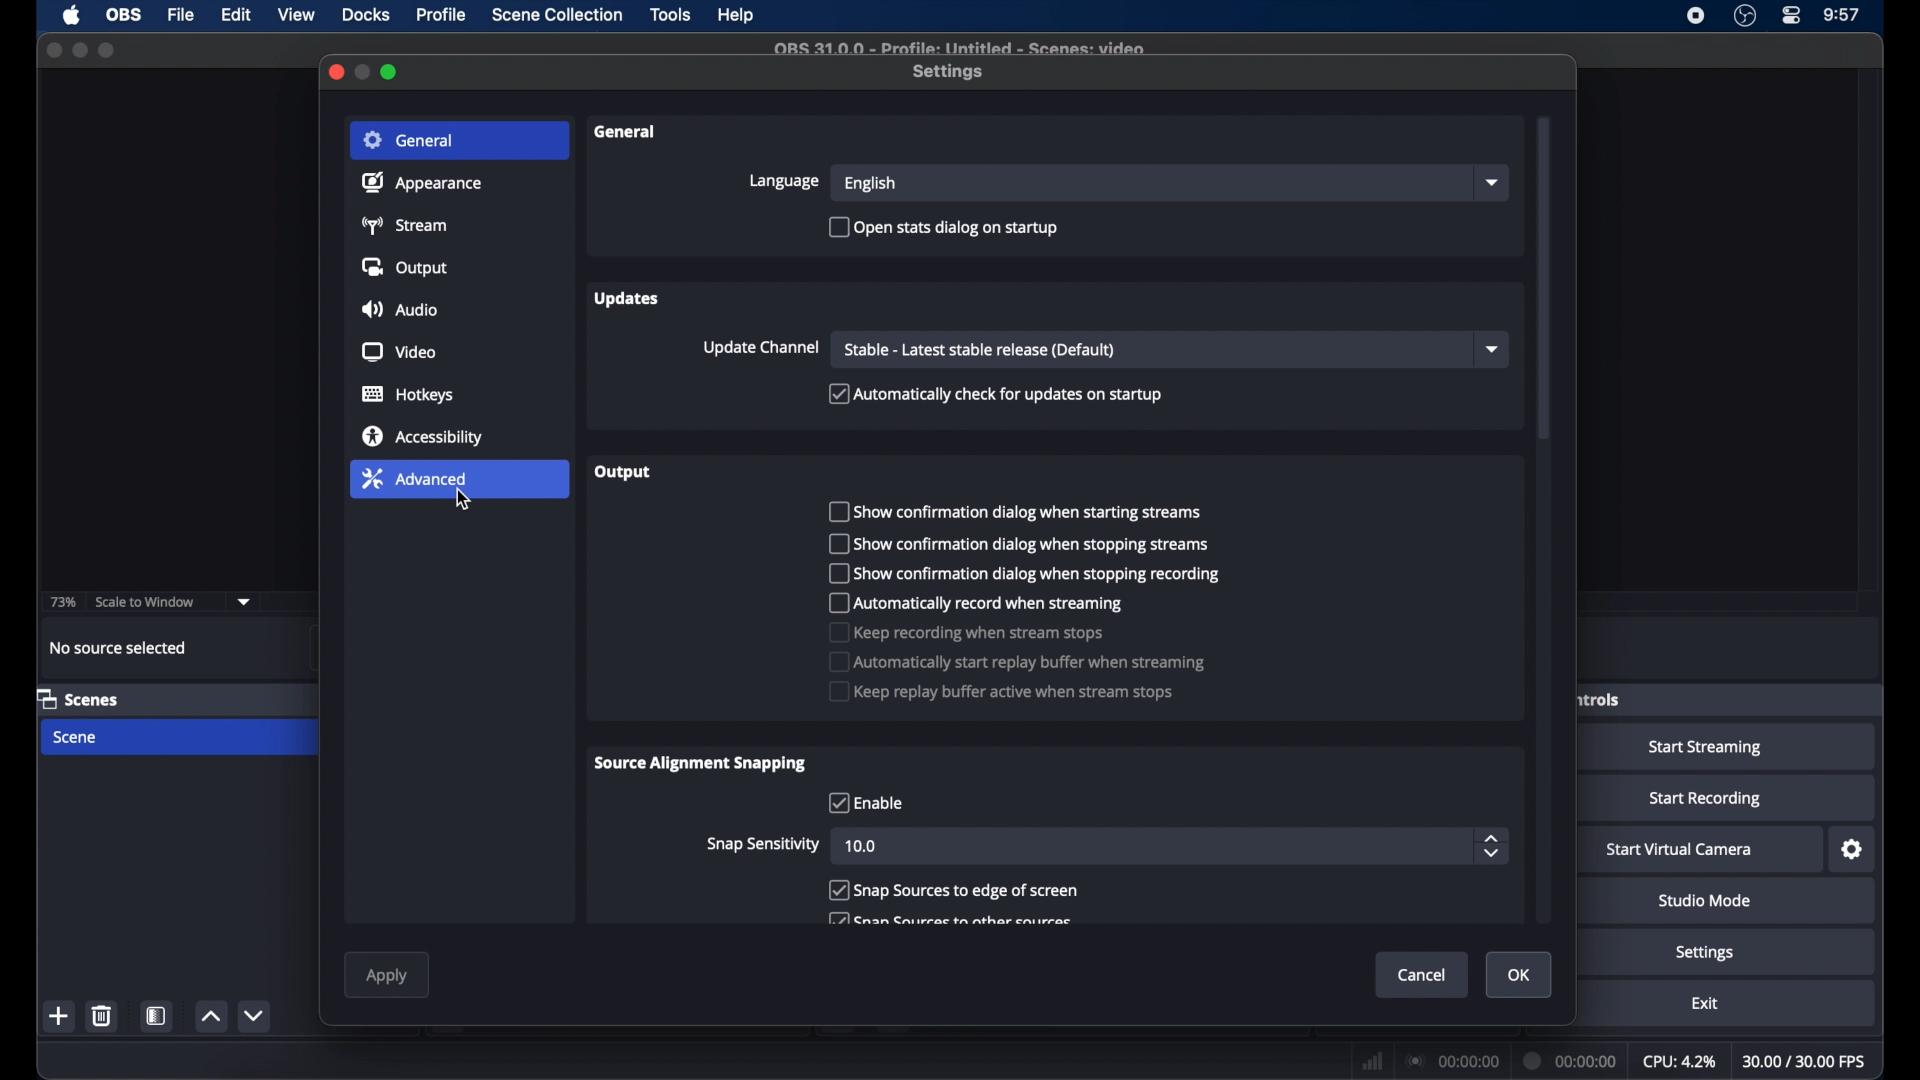 This screenshot has height=1080, width=1920. What do you see at coordinates (671, 15) in the screenshot?
I see `tools` at bounding box center [671, 15].